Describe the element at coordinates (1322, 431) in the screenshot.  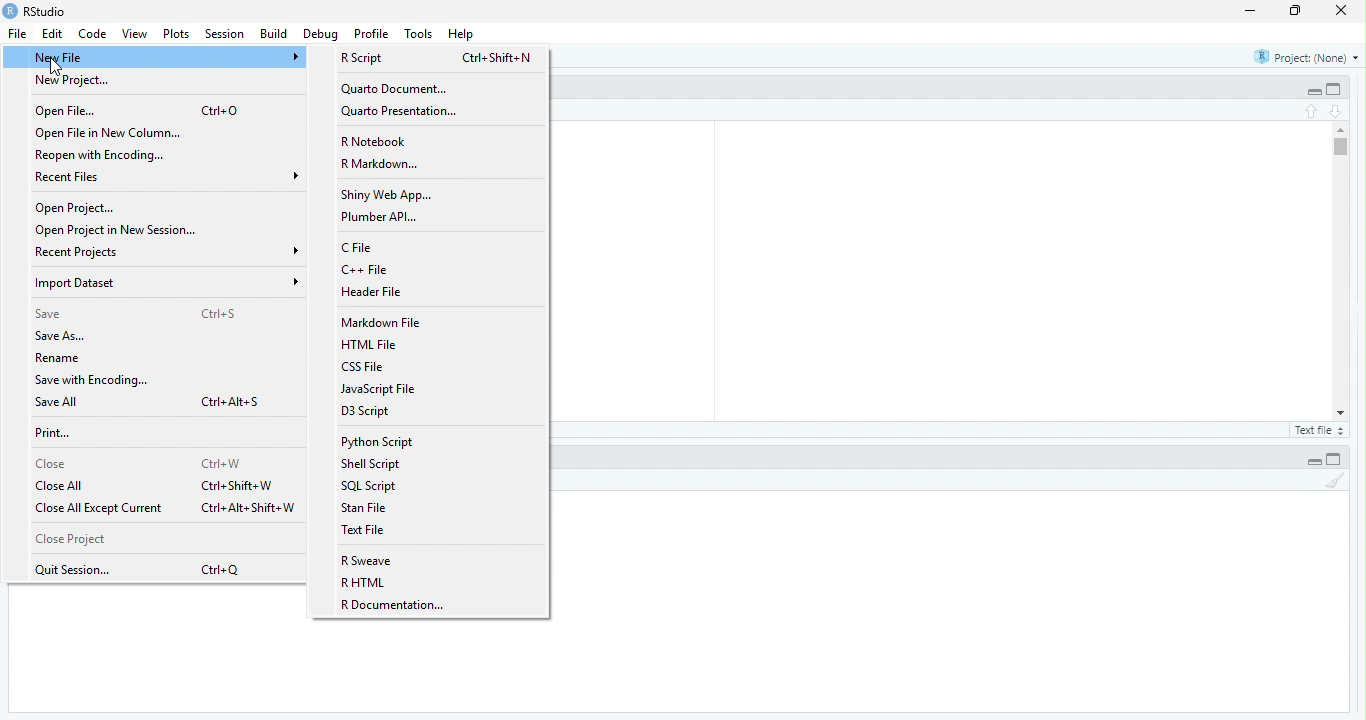
I see `Text file` at that location.